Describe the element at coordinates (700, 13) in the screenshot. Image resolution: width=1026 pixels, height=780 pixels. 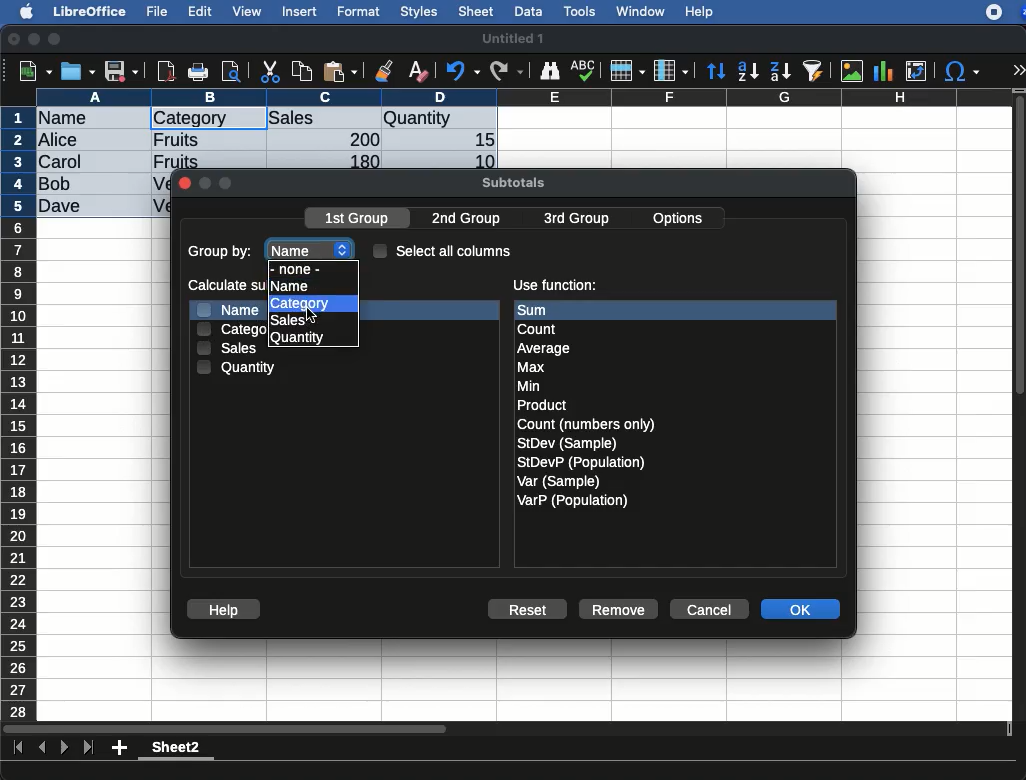
I see `help` at that location.